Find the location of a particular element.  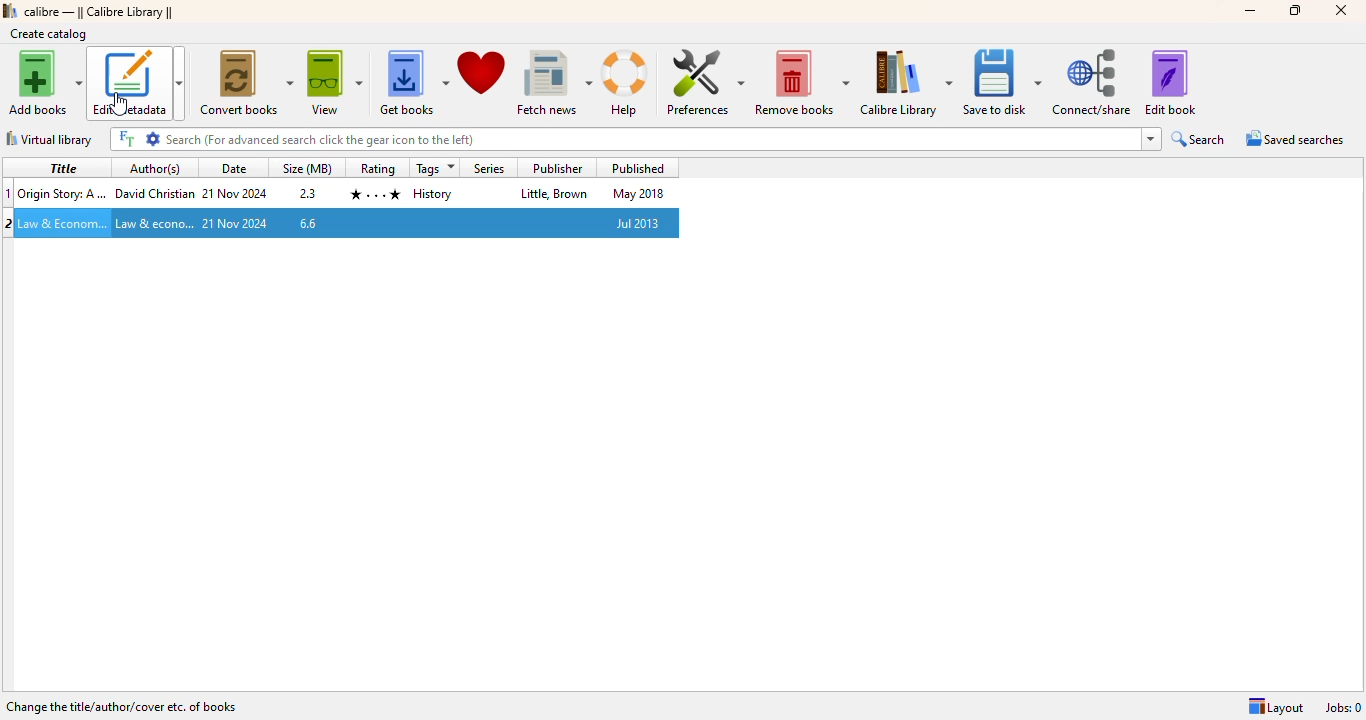

edit book is located at coordinates (1170, 82).